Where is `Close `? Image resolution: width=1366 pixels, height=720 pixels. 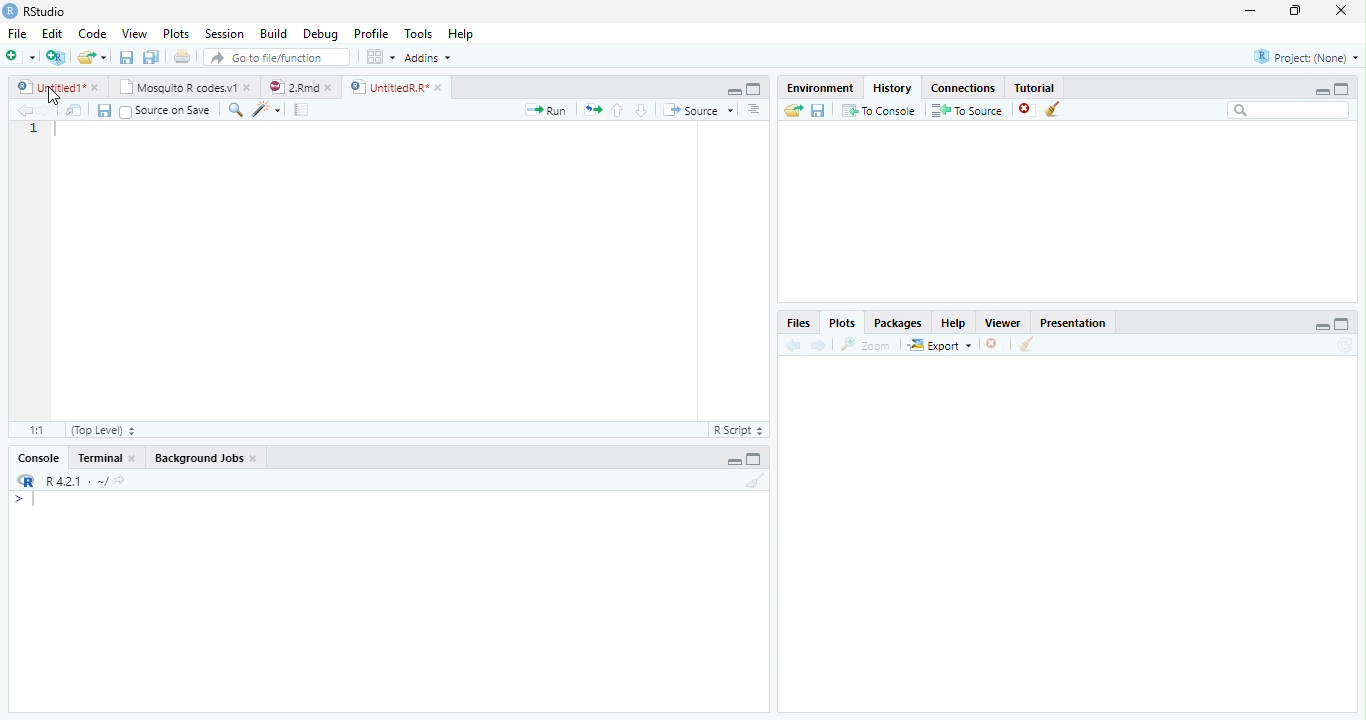 Close  is located at coordinates (1342, 12).